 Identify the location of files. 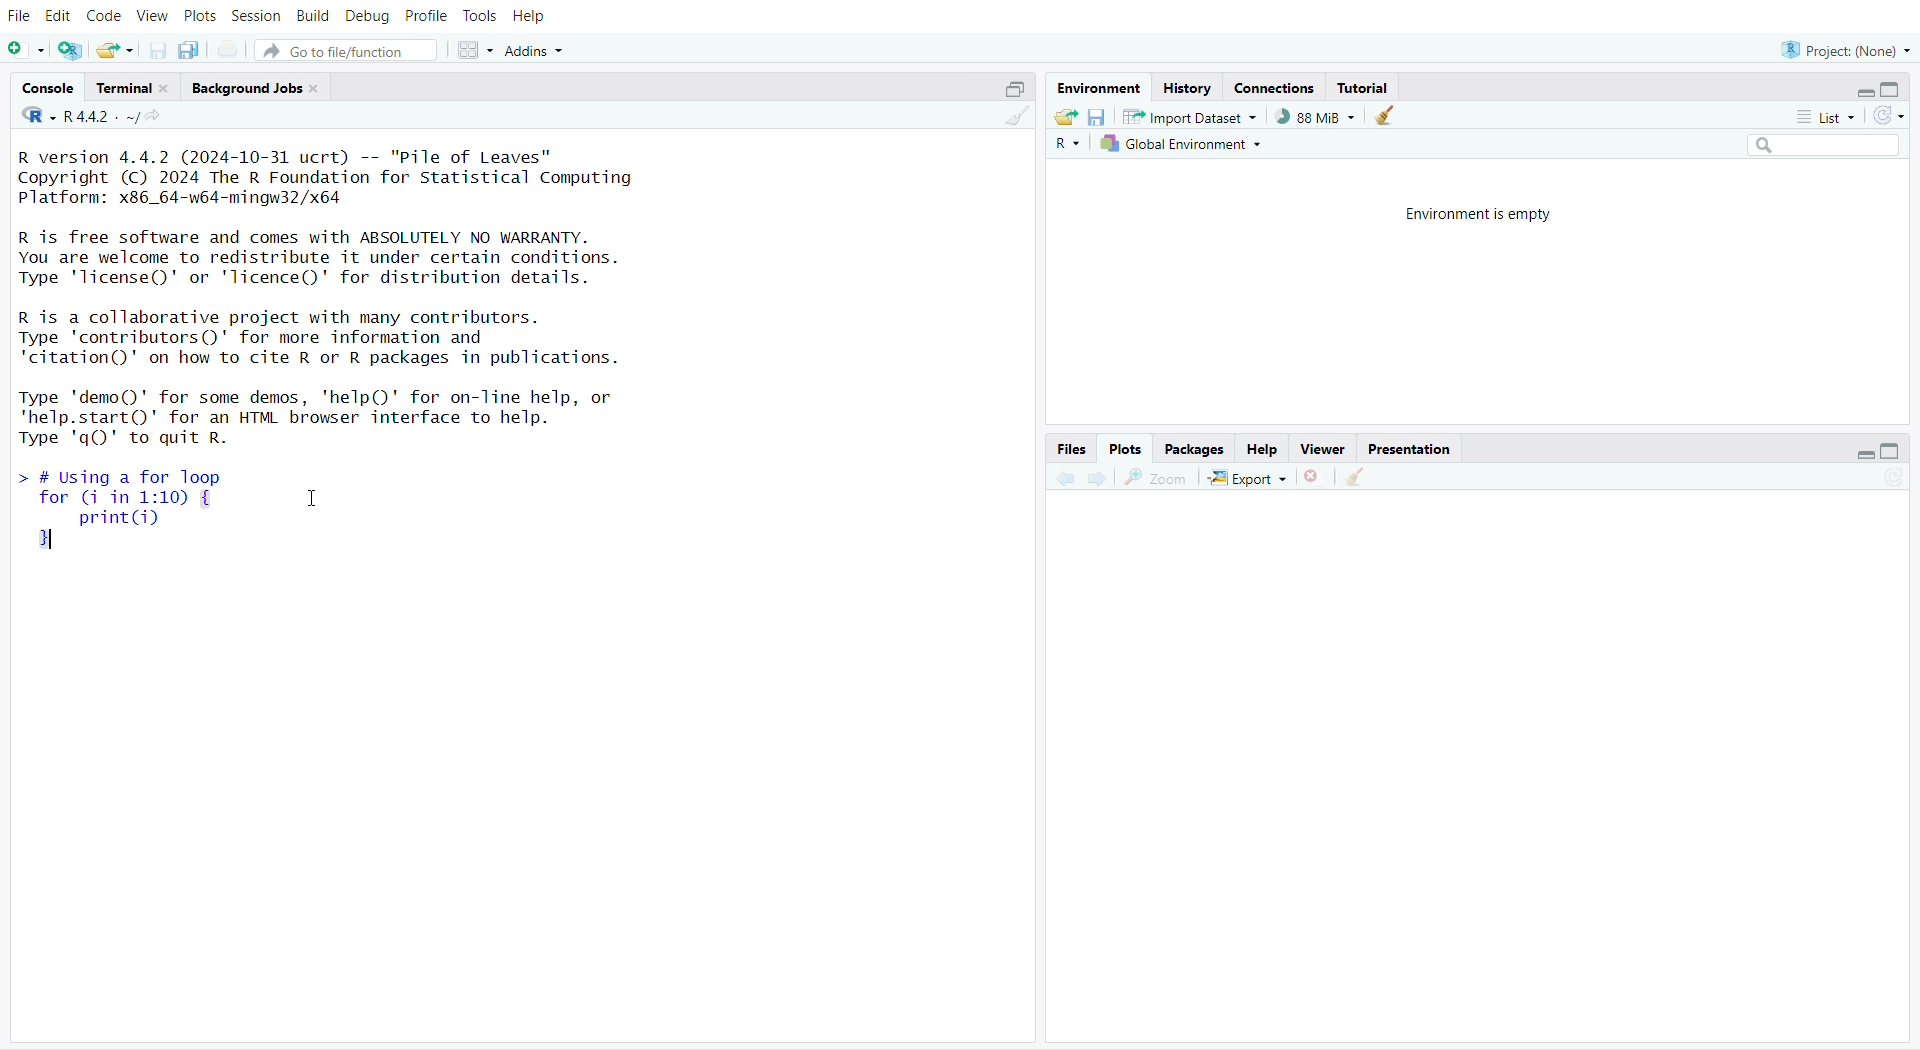
(1070, 448).